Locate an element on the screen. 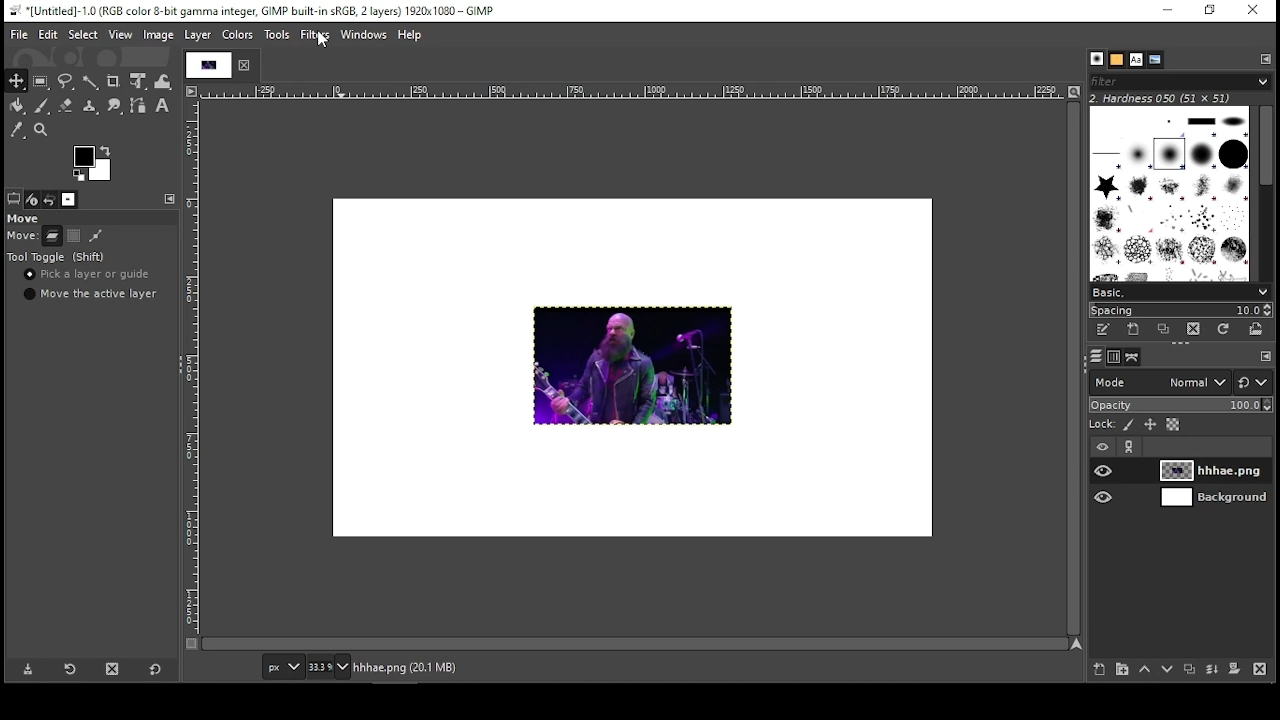  scroll bar is located at coordinates (1266, 192).